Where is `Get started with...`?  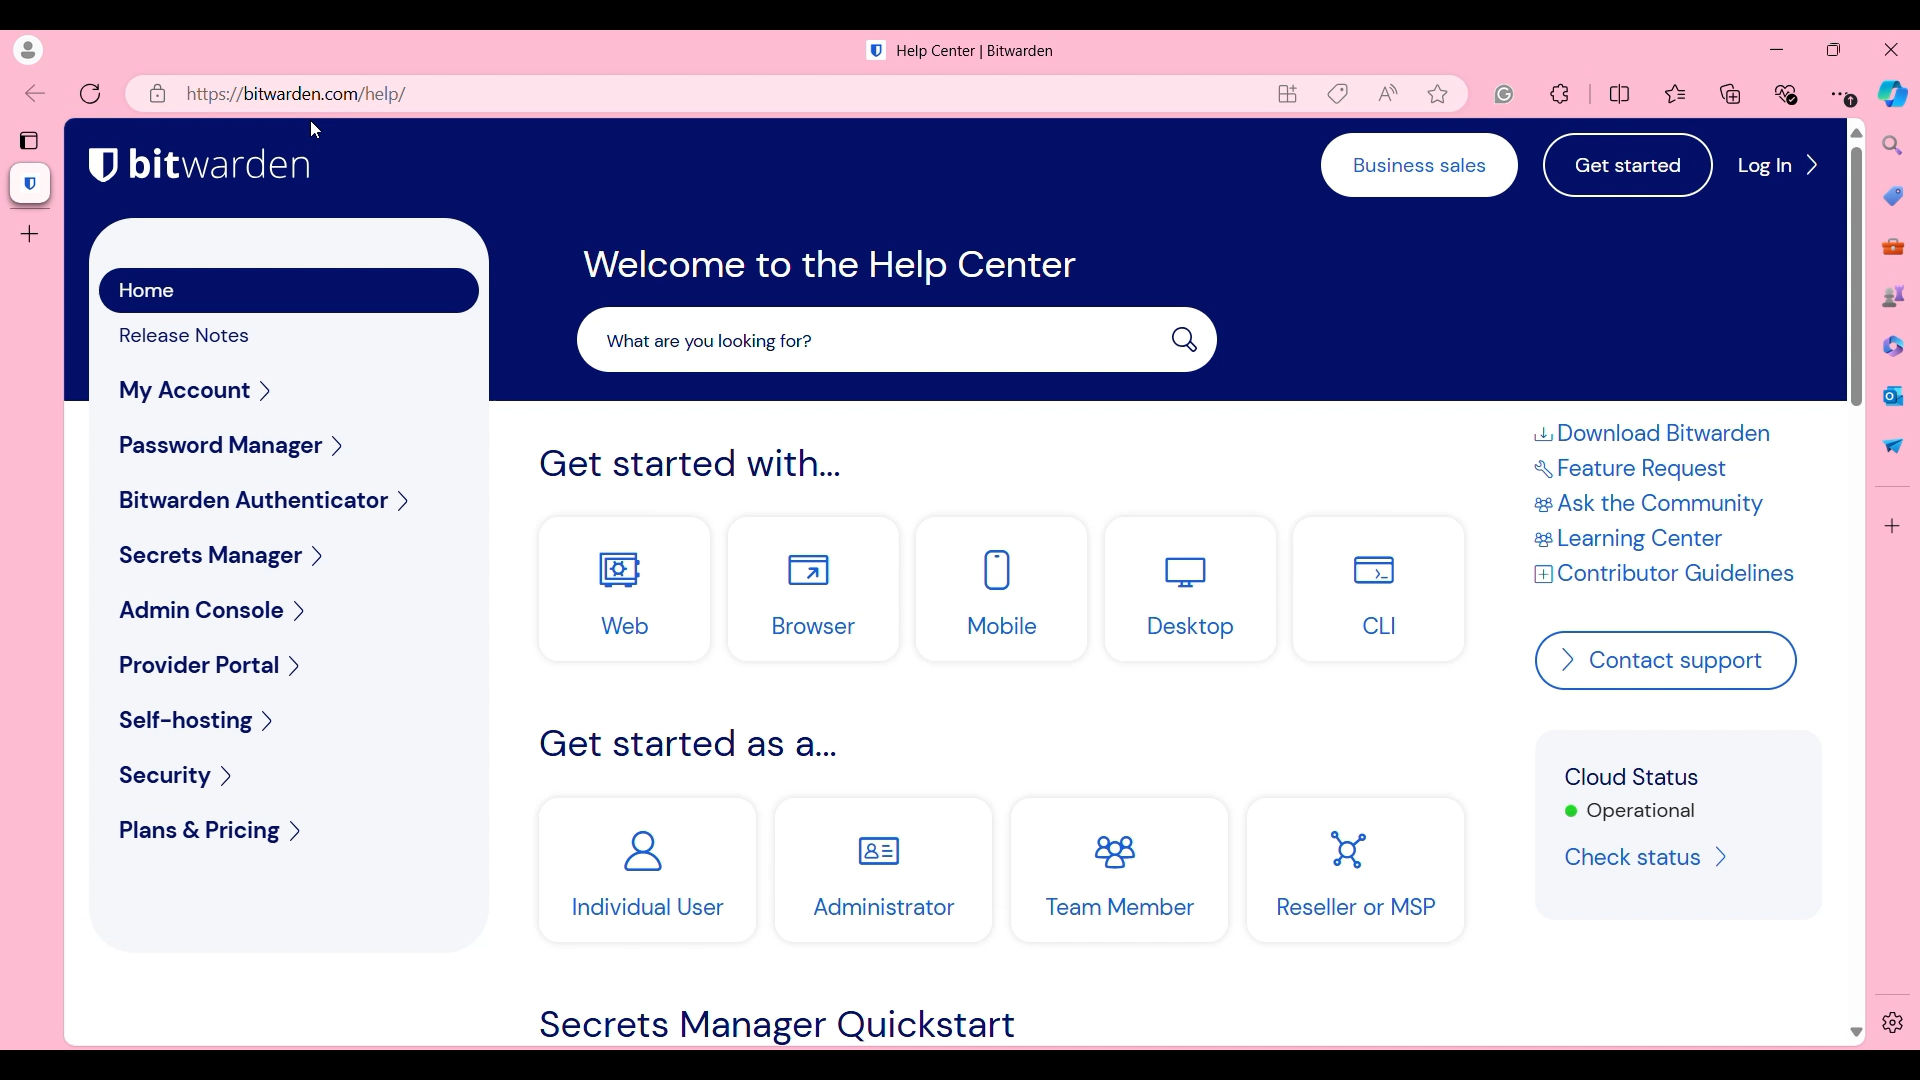
Get started with... is located at coordinates (691, 464).